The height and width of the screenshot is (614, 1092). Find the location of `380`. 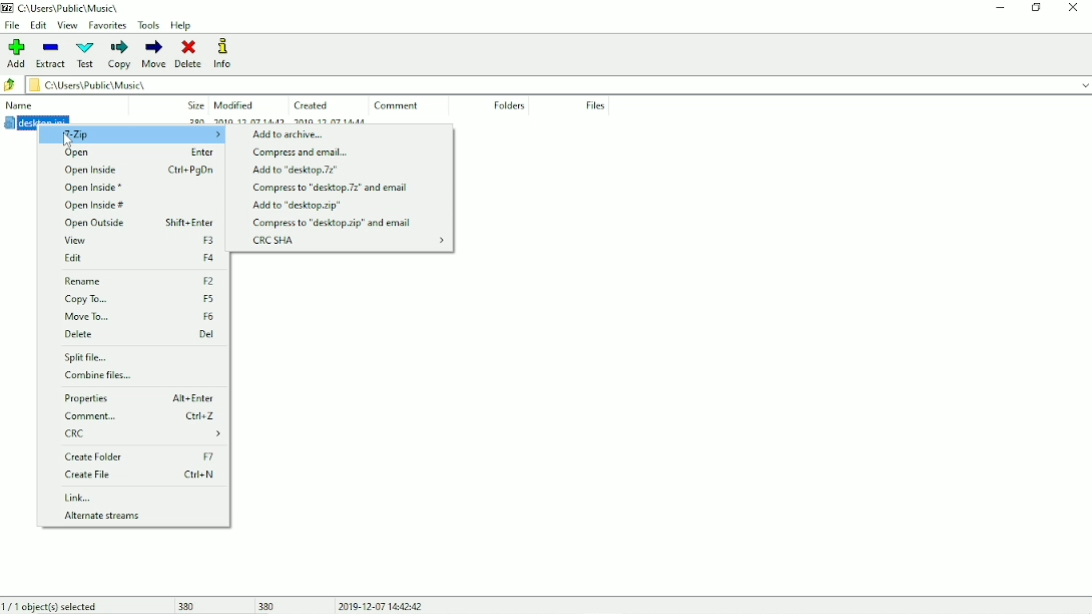

380 is located at coordinates (268, 605).